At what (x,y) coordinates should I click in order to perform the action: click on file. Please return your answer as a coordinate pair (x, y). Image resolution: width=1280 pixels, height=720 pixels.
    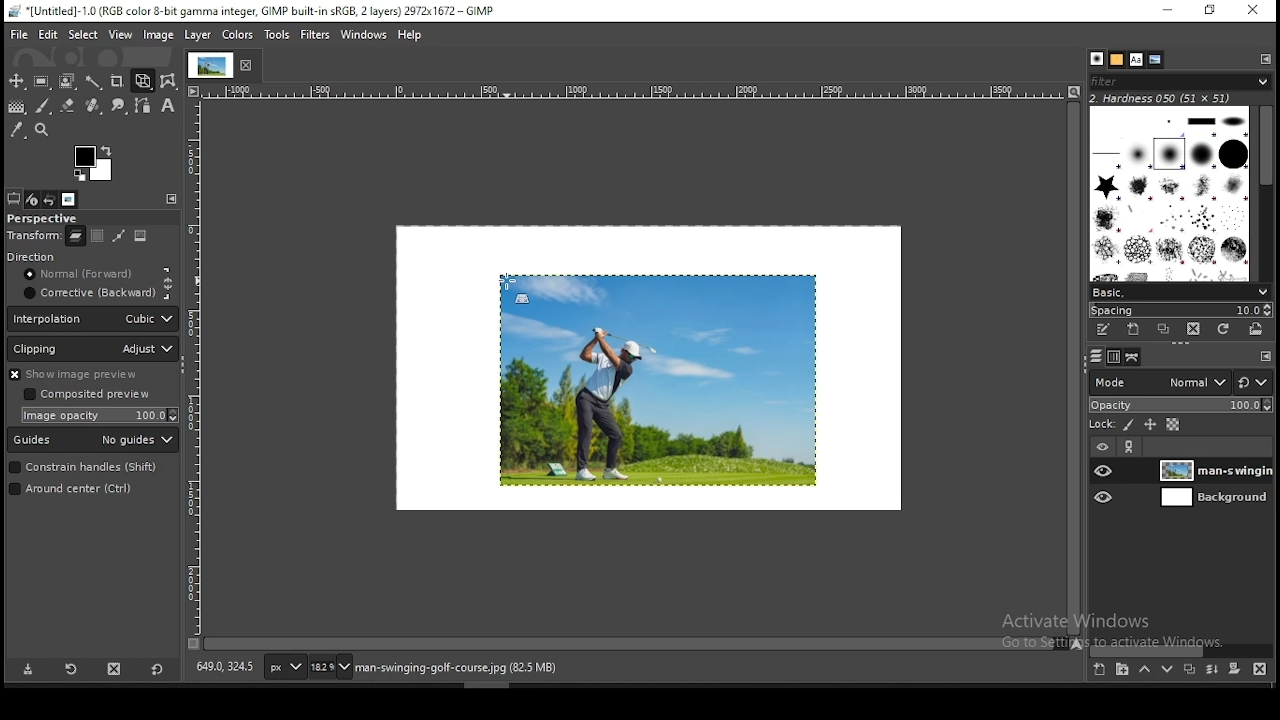
    Looking at the image, I should click on (18, 35).